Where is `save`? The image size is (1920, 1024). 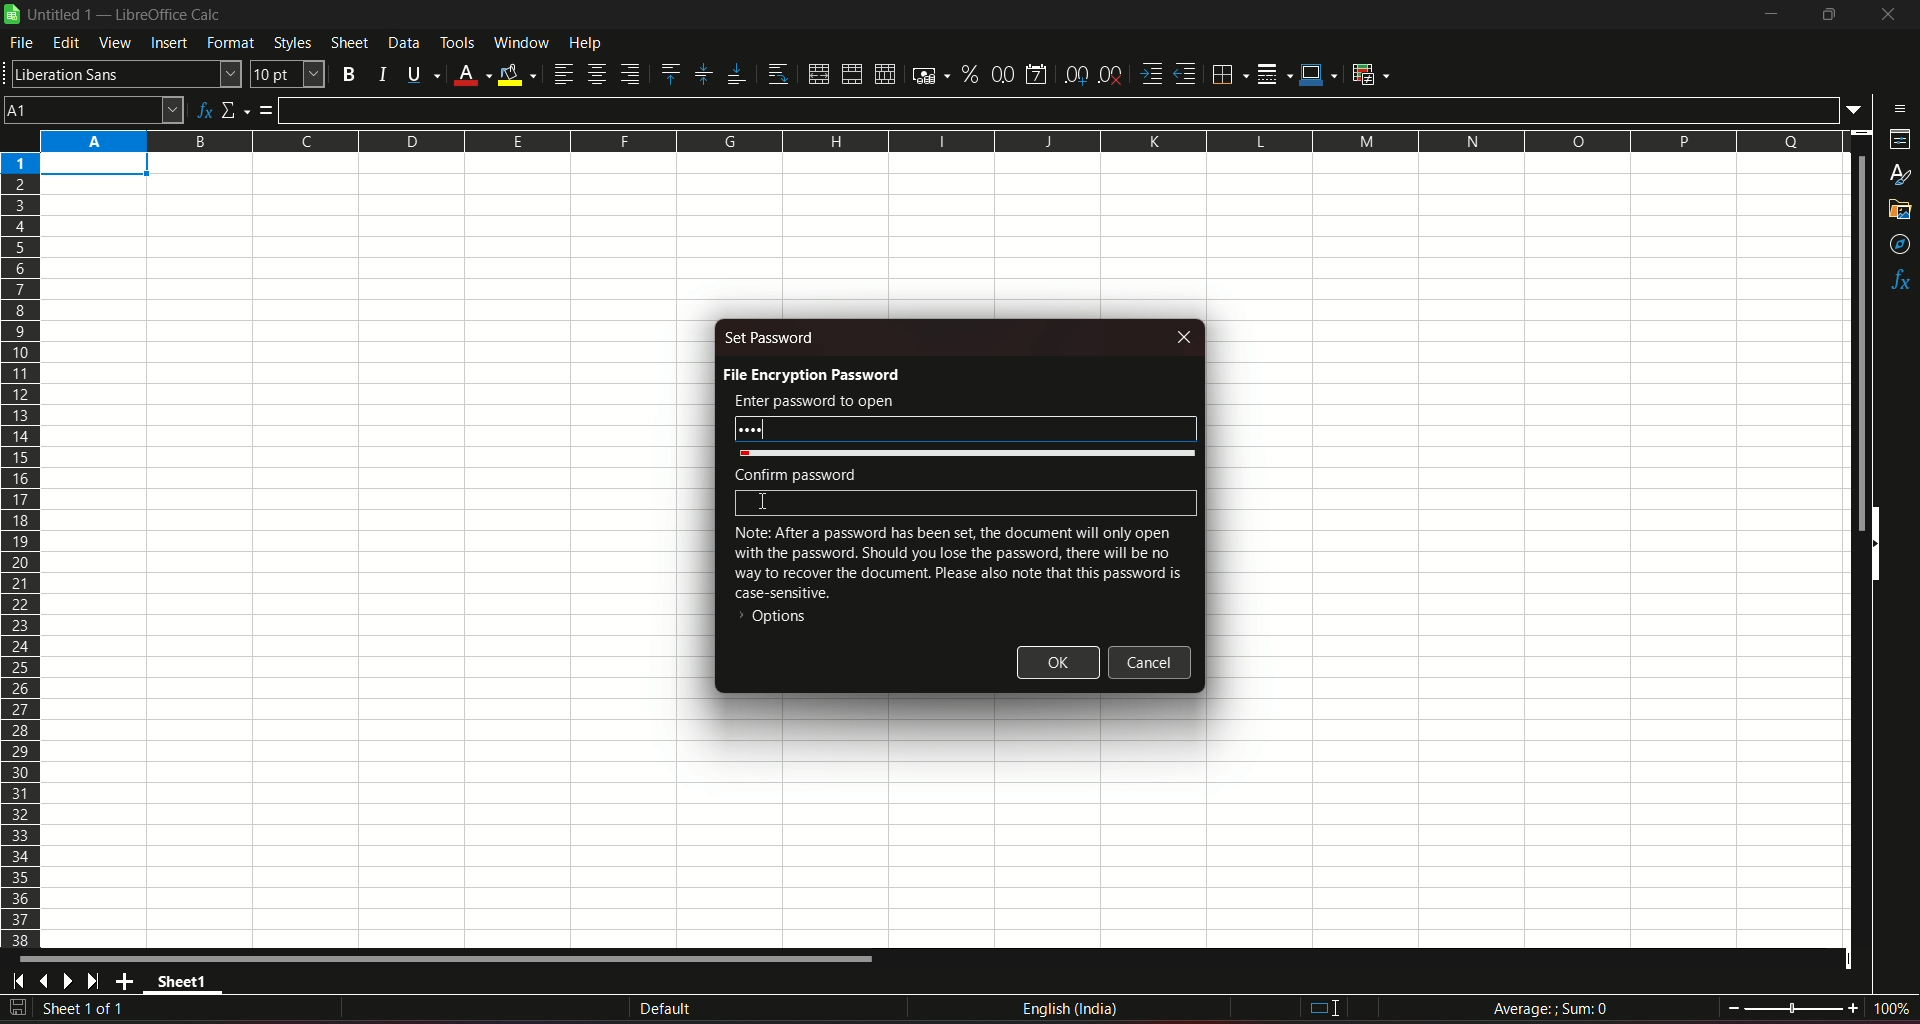 save is located at coordinates (18, 1008).